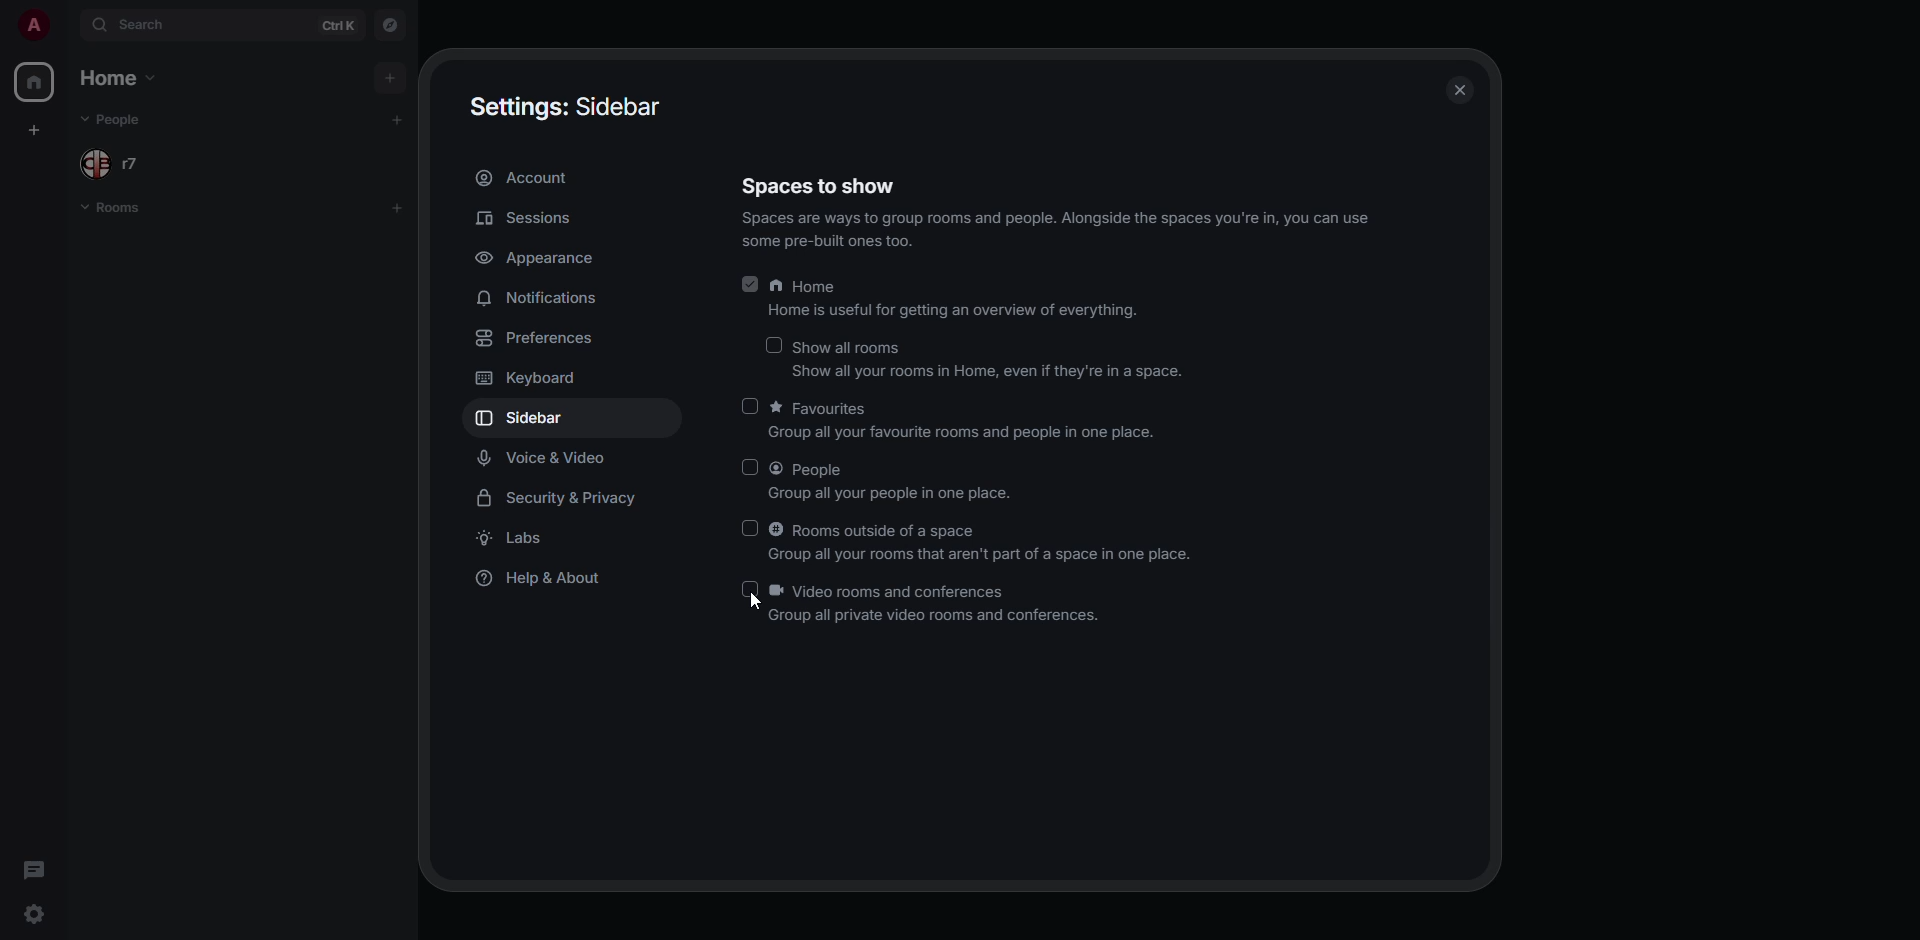 Image resolution: width=1920 pixels, height=940 pixels. Describe the element at coordinates (546, 258) in the screenshot. I see `appearance` at that location.